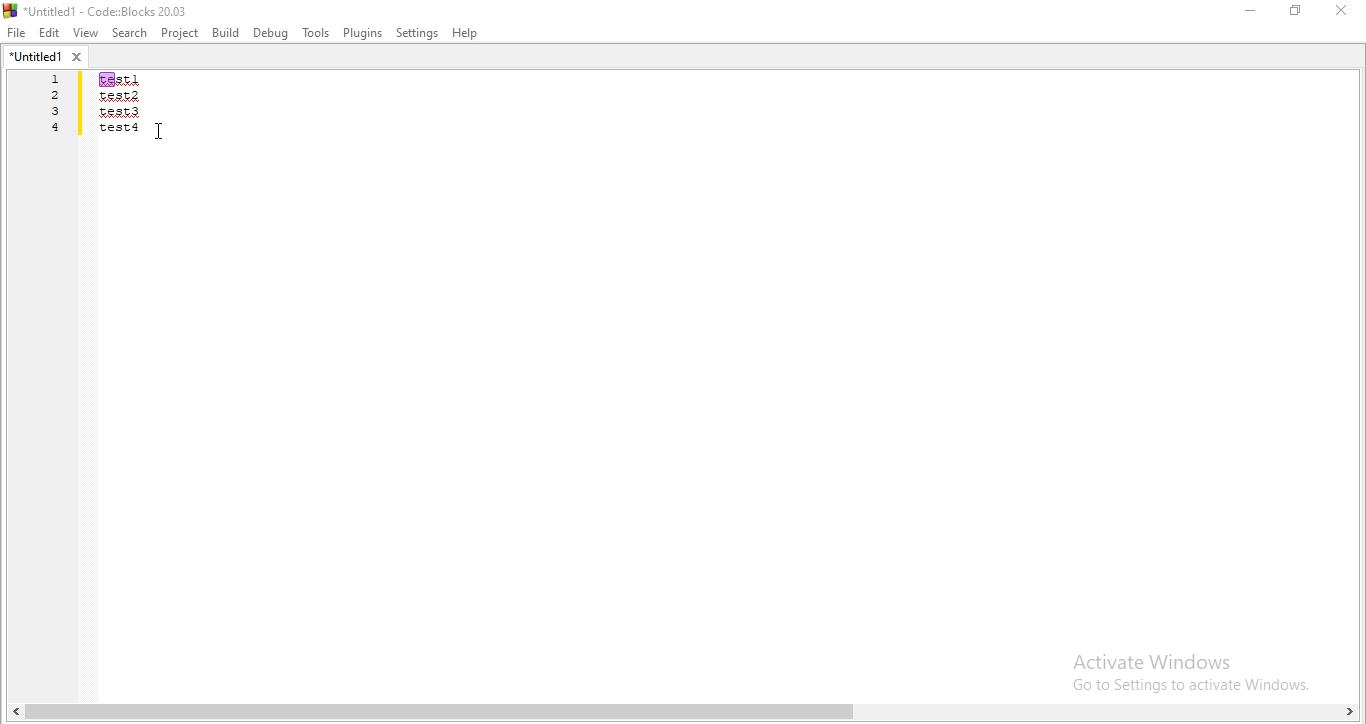  I want to click on scroll bar, so click(683, 711).